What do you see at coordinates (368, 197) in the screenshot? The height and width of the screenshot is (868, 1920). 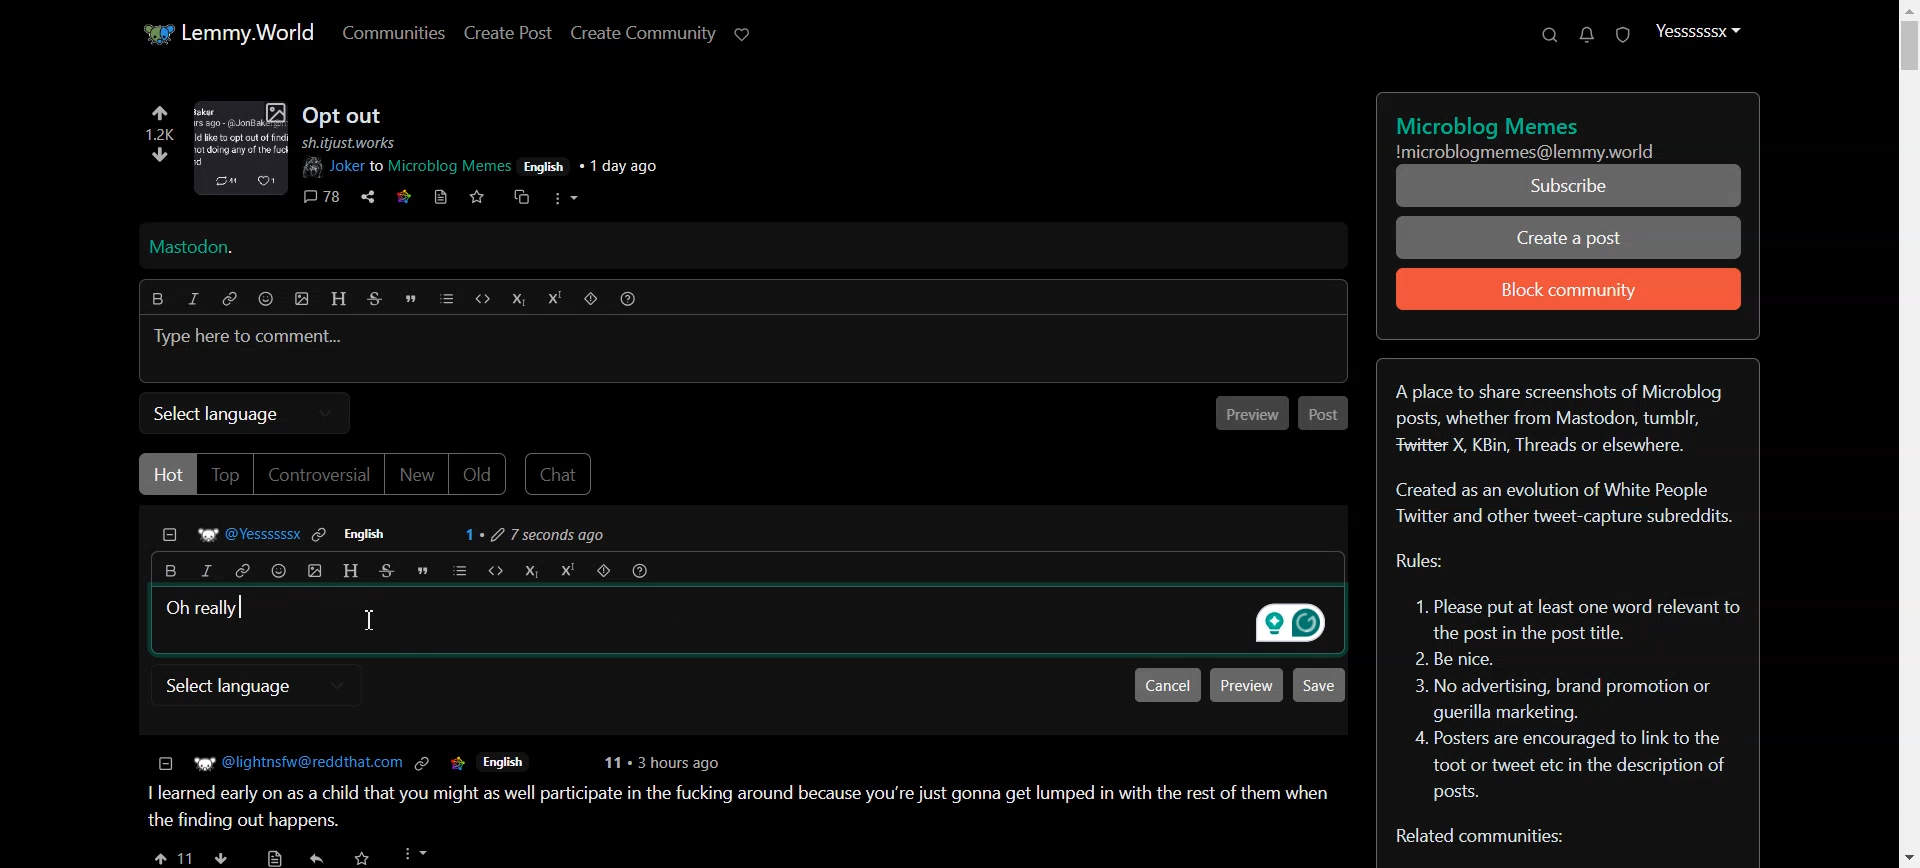 I see `share` at bounding box center [368, 197].